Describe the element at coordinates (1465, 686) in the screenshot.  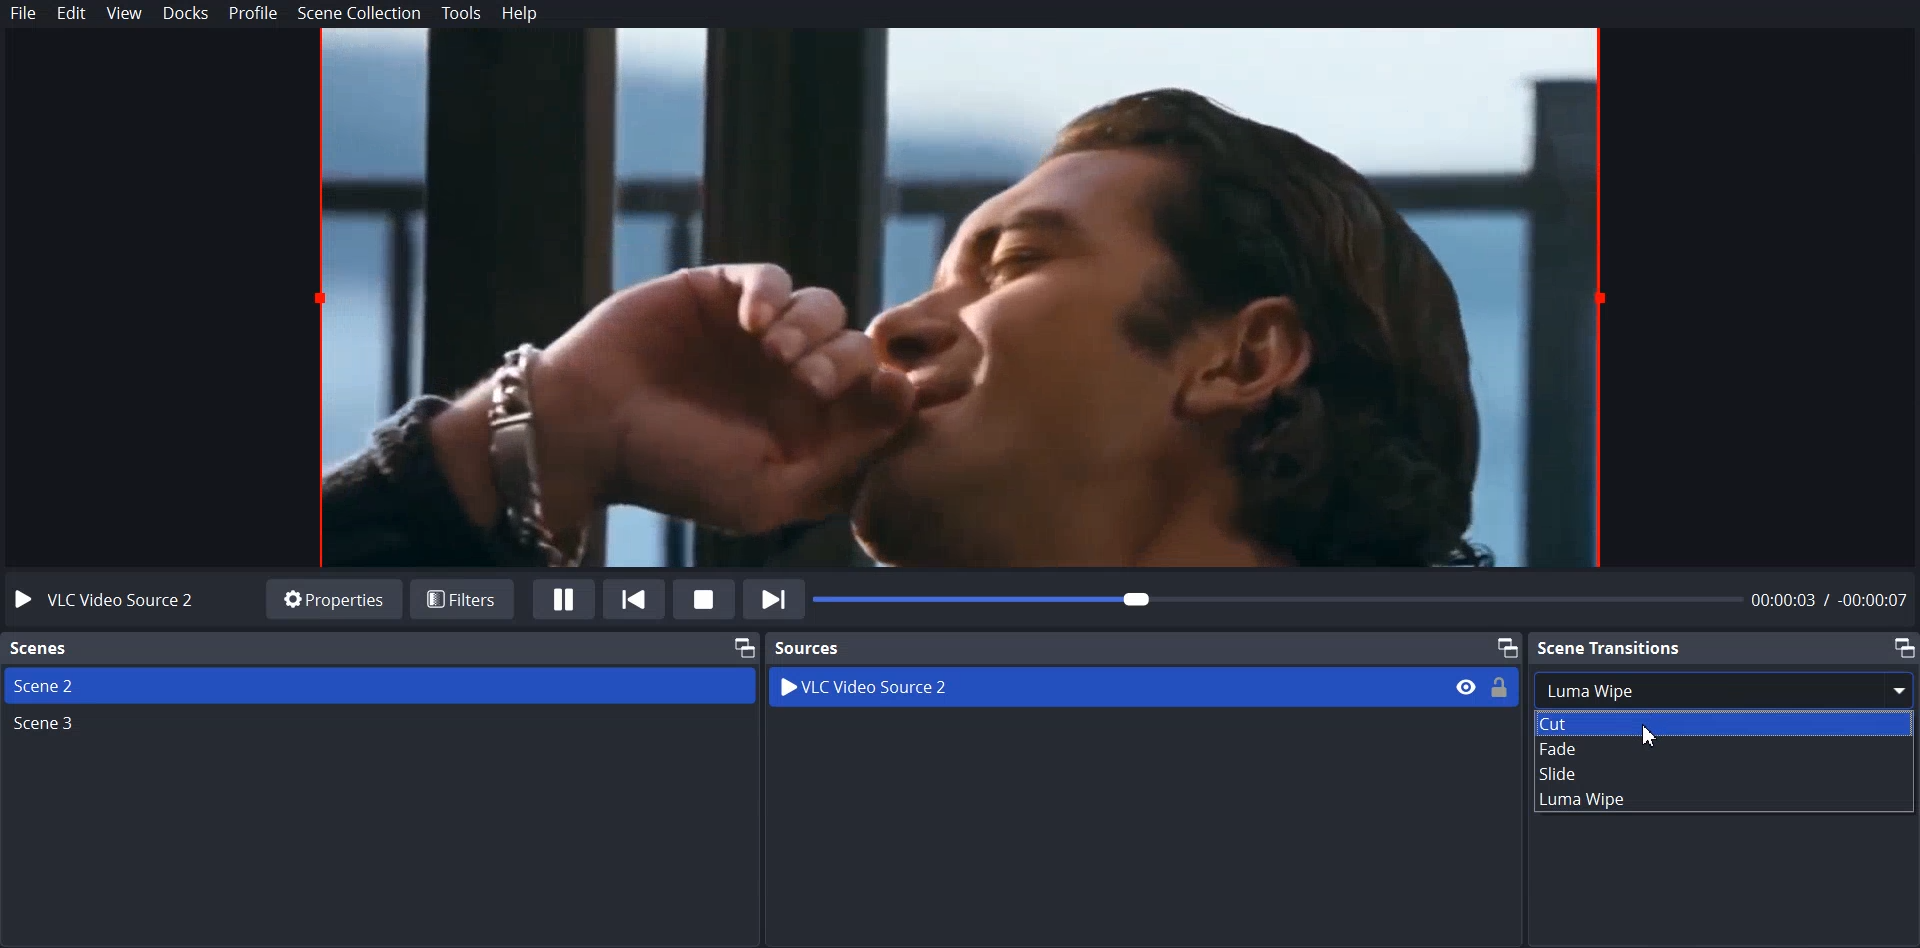
I see `Eye` at that location.